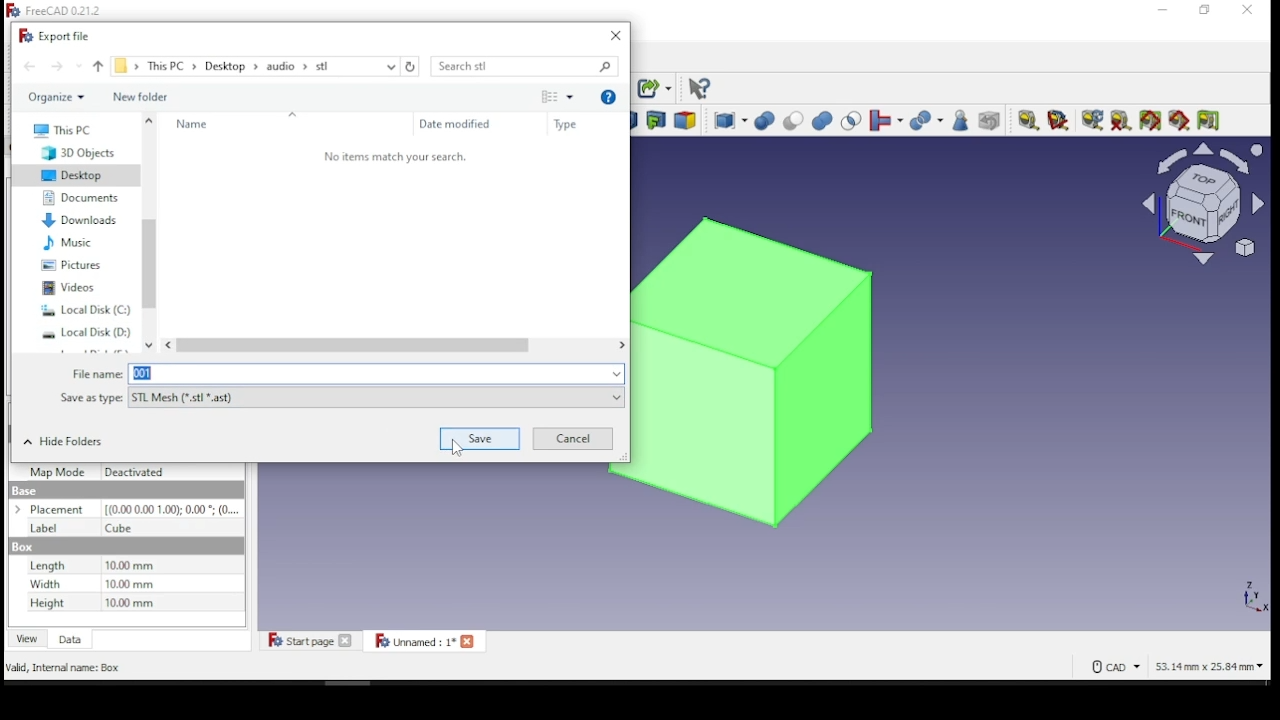 This screenshot has height=720, width=1280. I want to click on documents, so click(82, 198).